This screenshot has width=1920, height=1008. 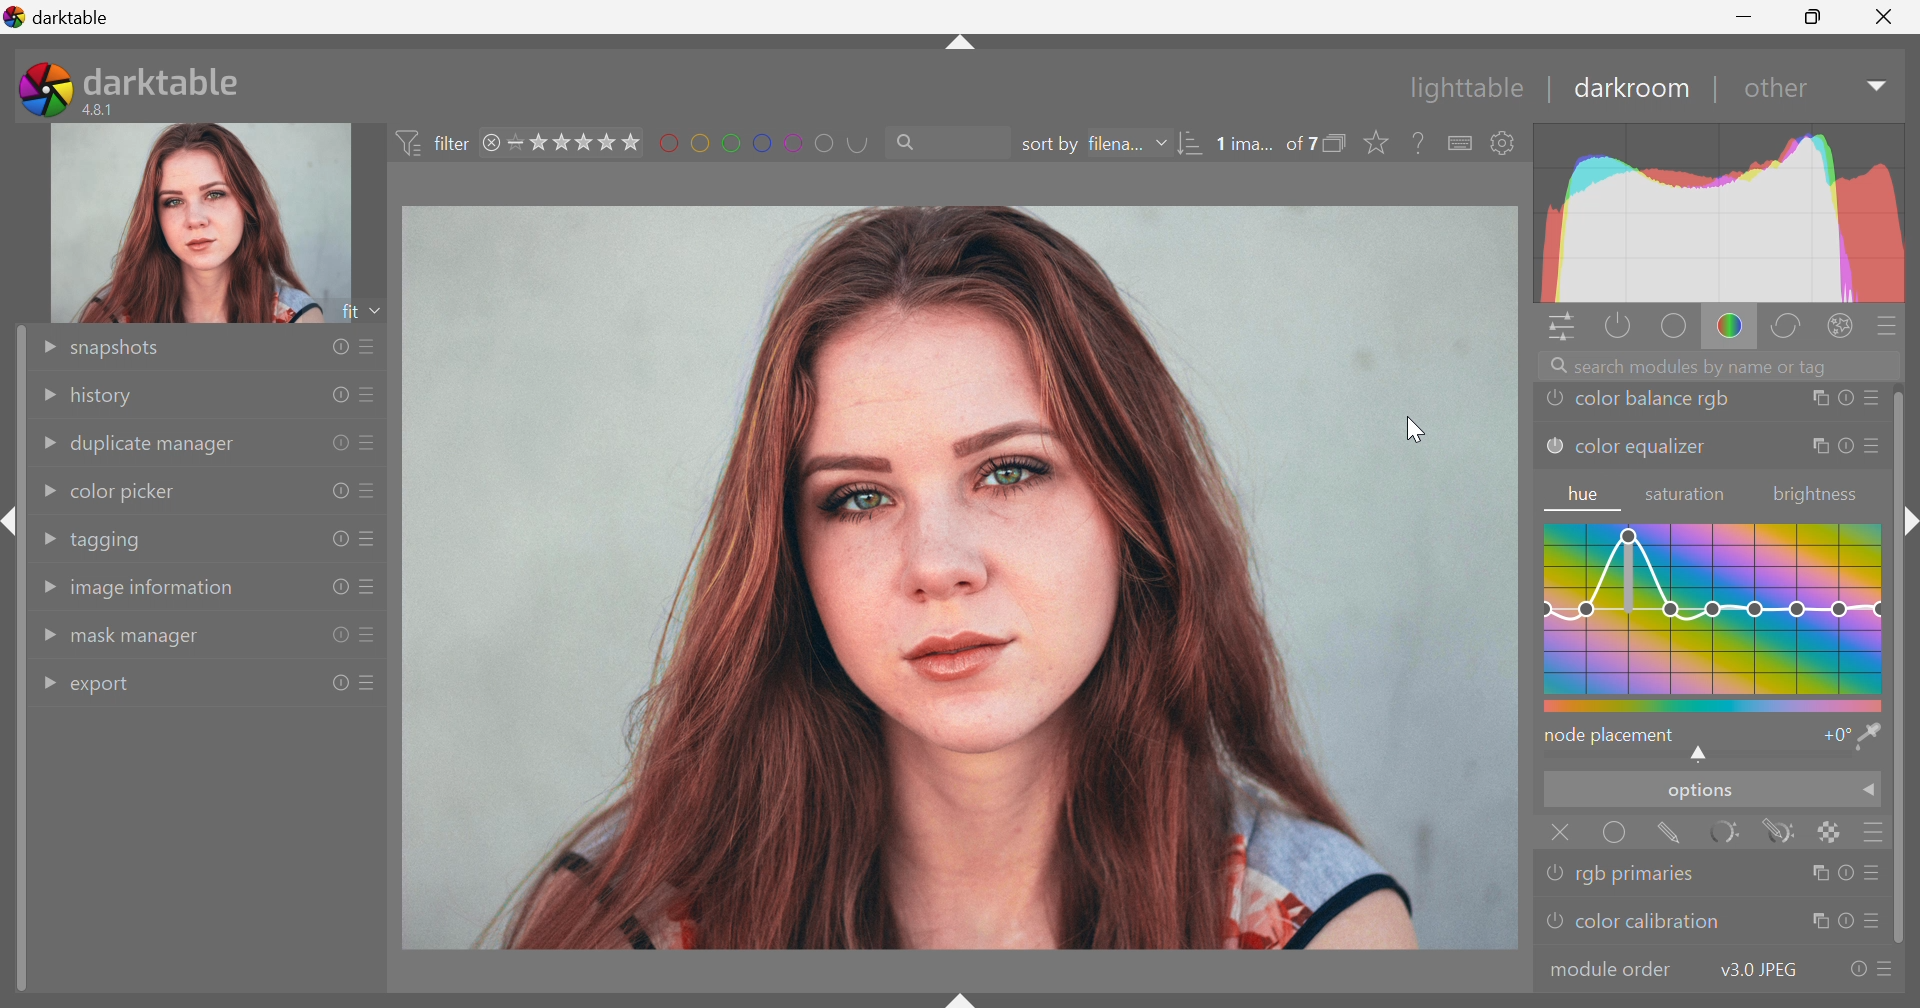 What do you see at coordinates (1877, 873) in the screenshot?
I see `presets` at bounding box center [1877, 873].